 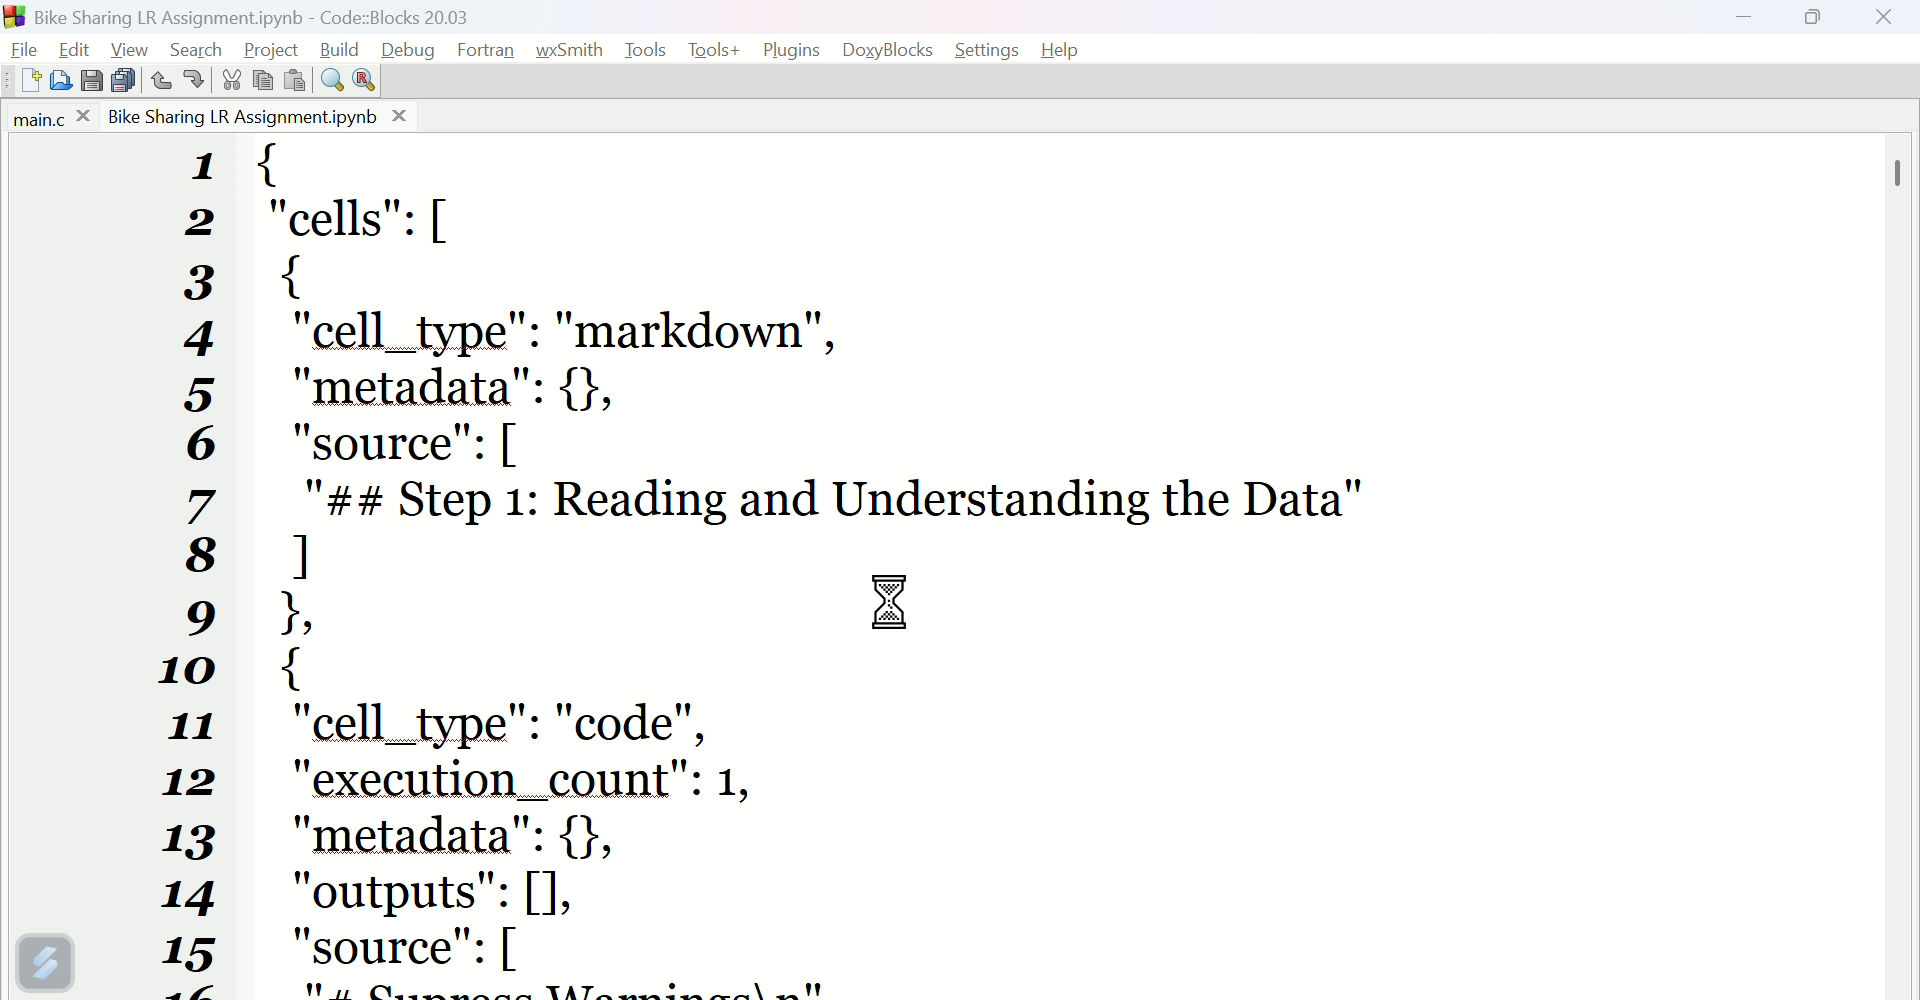 I want to click on Version control, so click(x=45, y=962).